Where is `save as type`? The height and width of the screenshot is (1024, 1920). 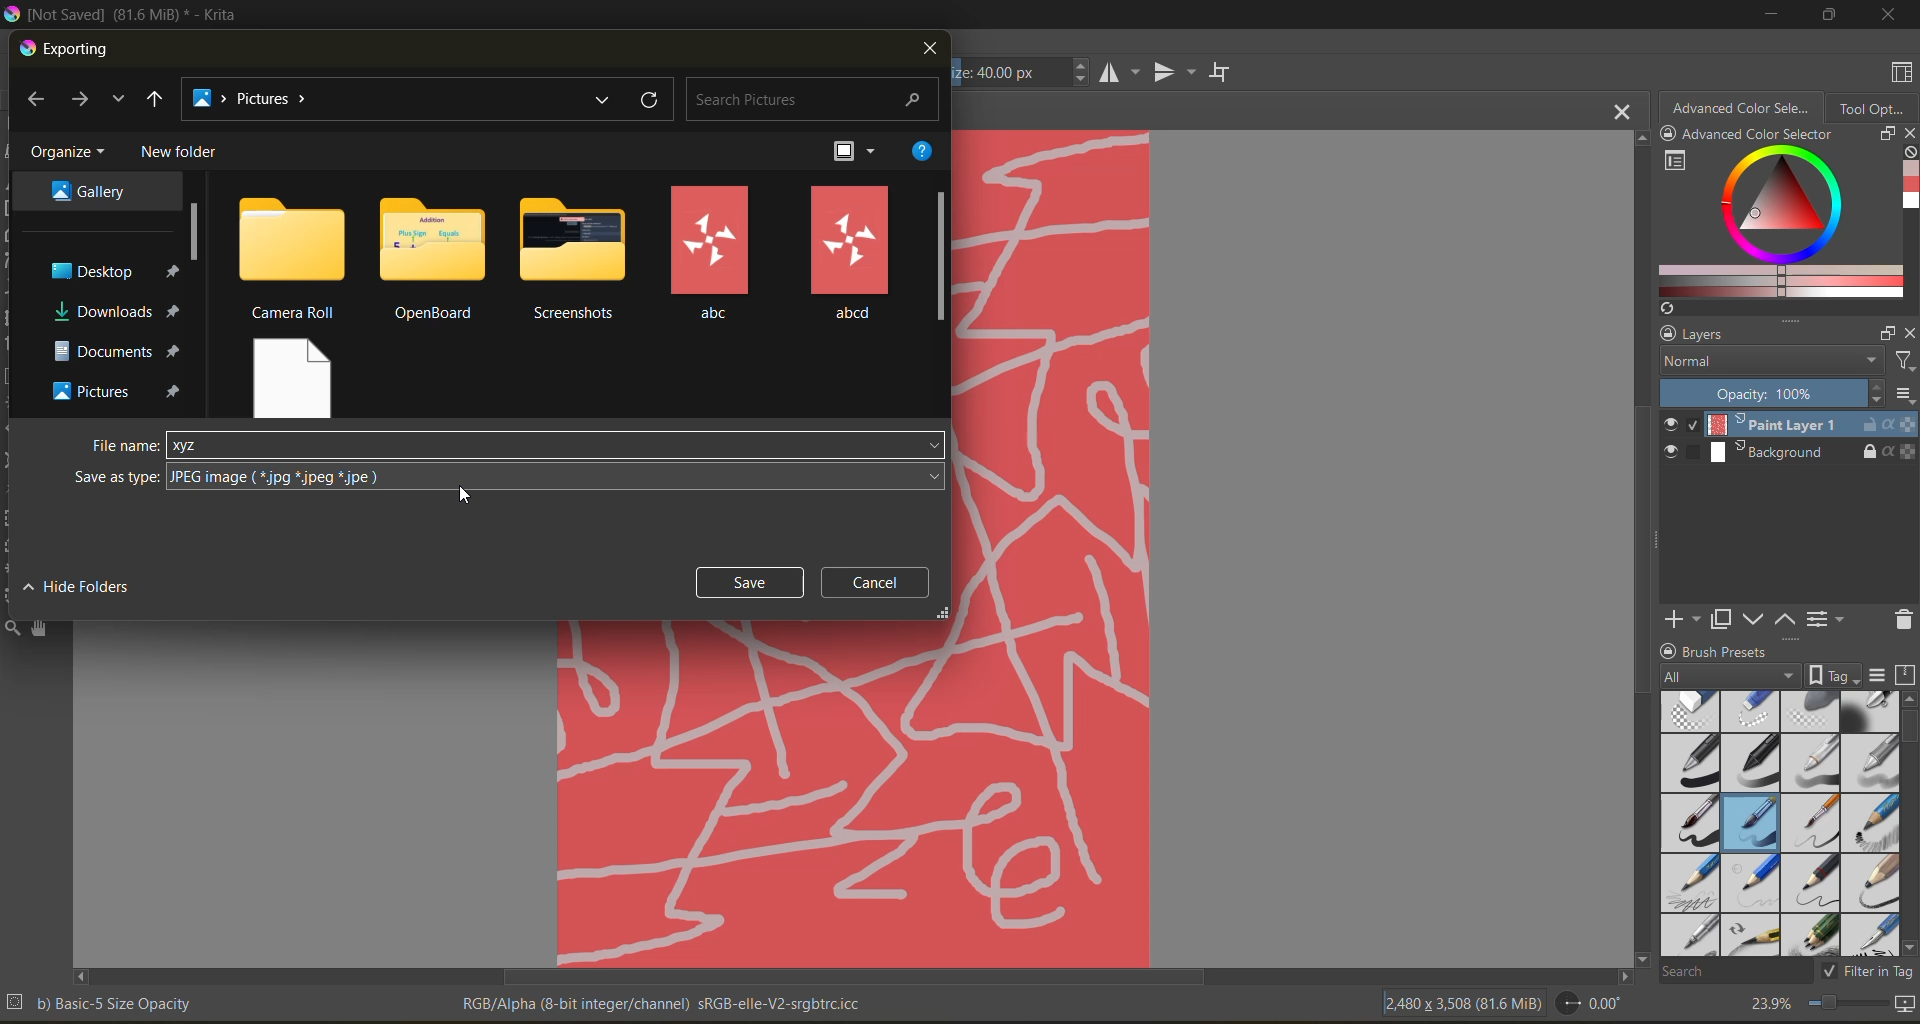 save as type is located at coordinates (116, 478).